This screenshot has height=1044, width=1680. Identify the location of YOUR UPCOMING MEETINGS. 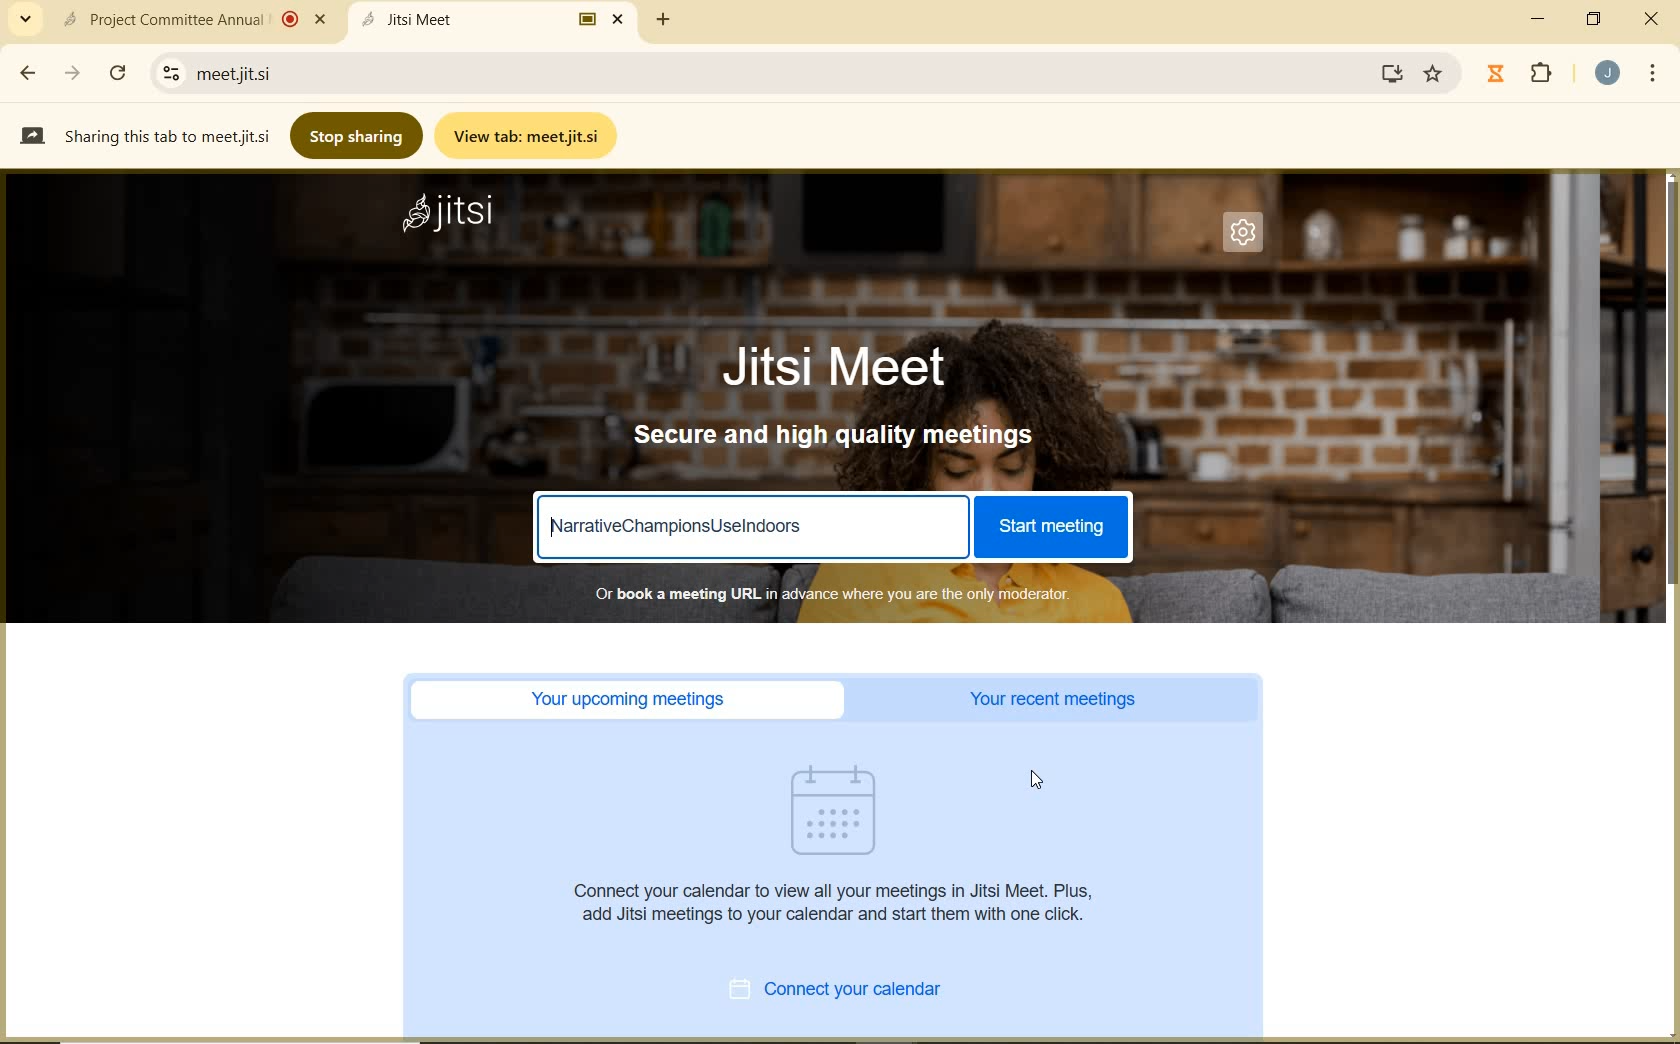
(634, 700).